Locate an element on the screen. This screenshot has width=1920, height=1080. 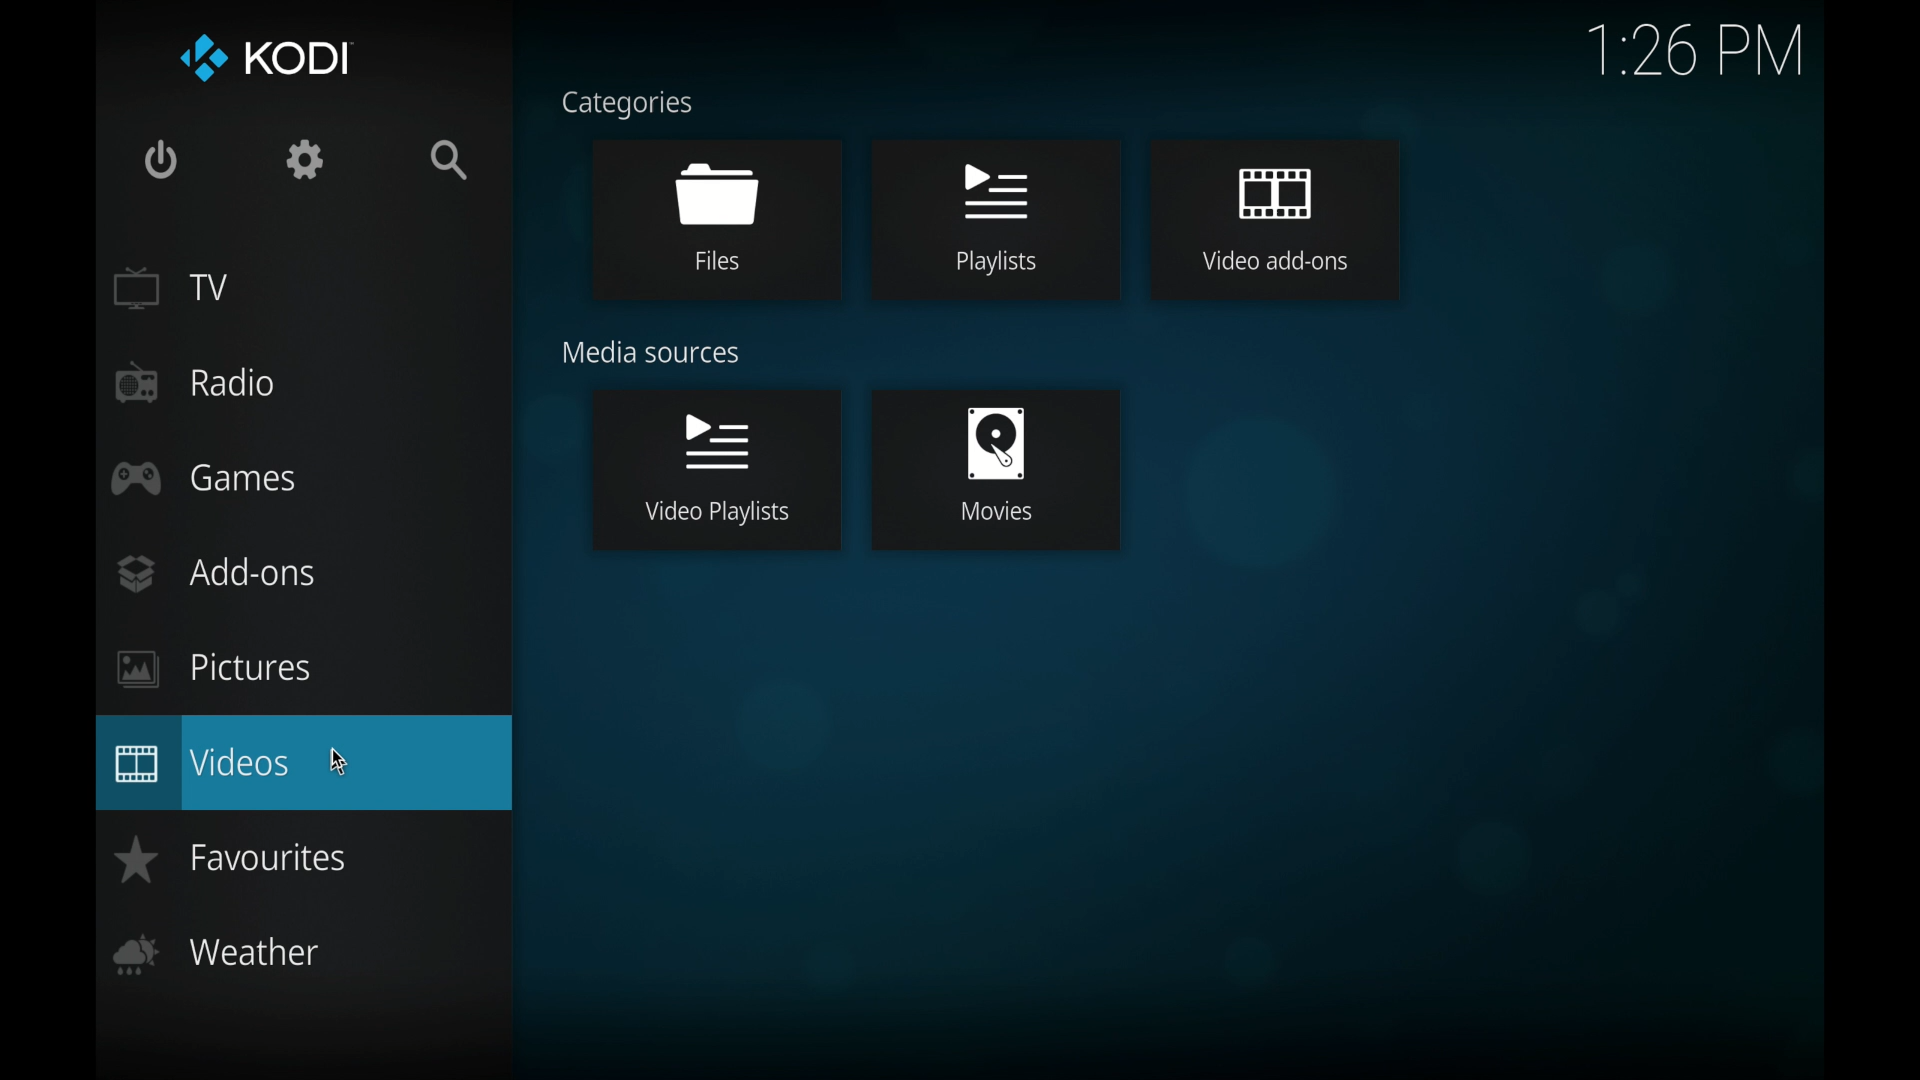
cursor is located at coordinates (340, 761).